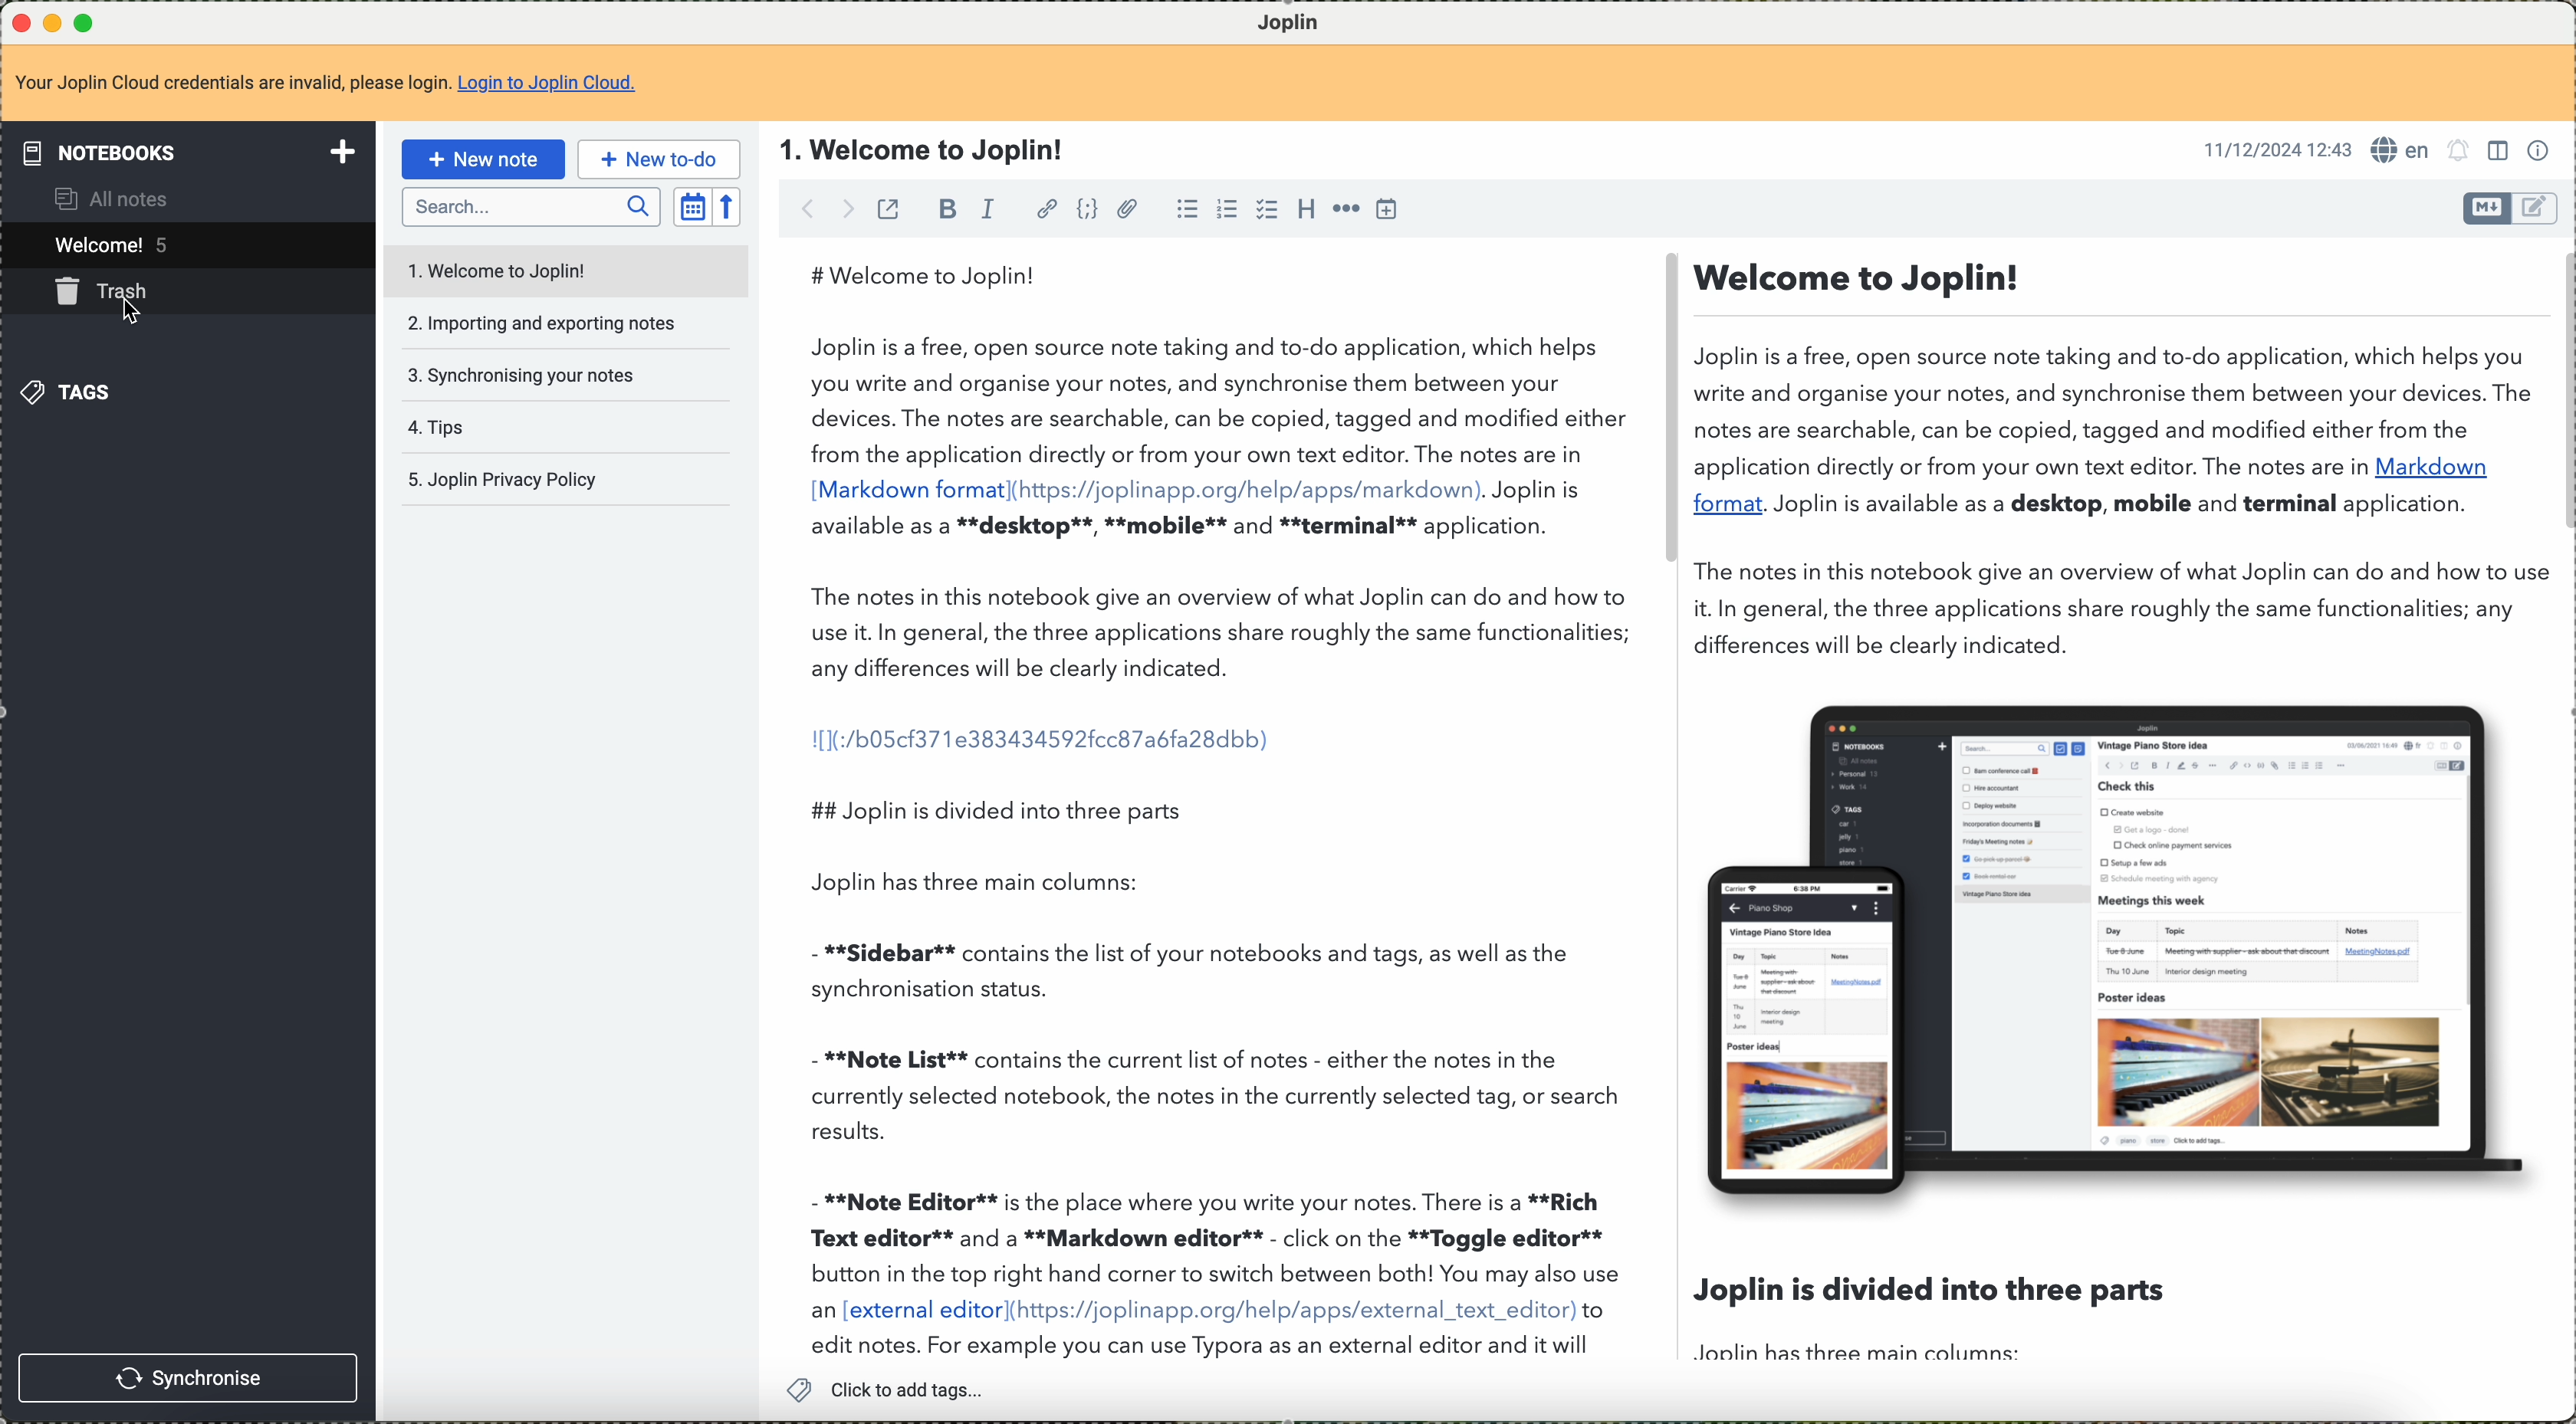  Describe the element at coordinates (188, 1380) in the screenshot. I see `synchronise` at that location.